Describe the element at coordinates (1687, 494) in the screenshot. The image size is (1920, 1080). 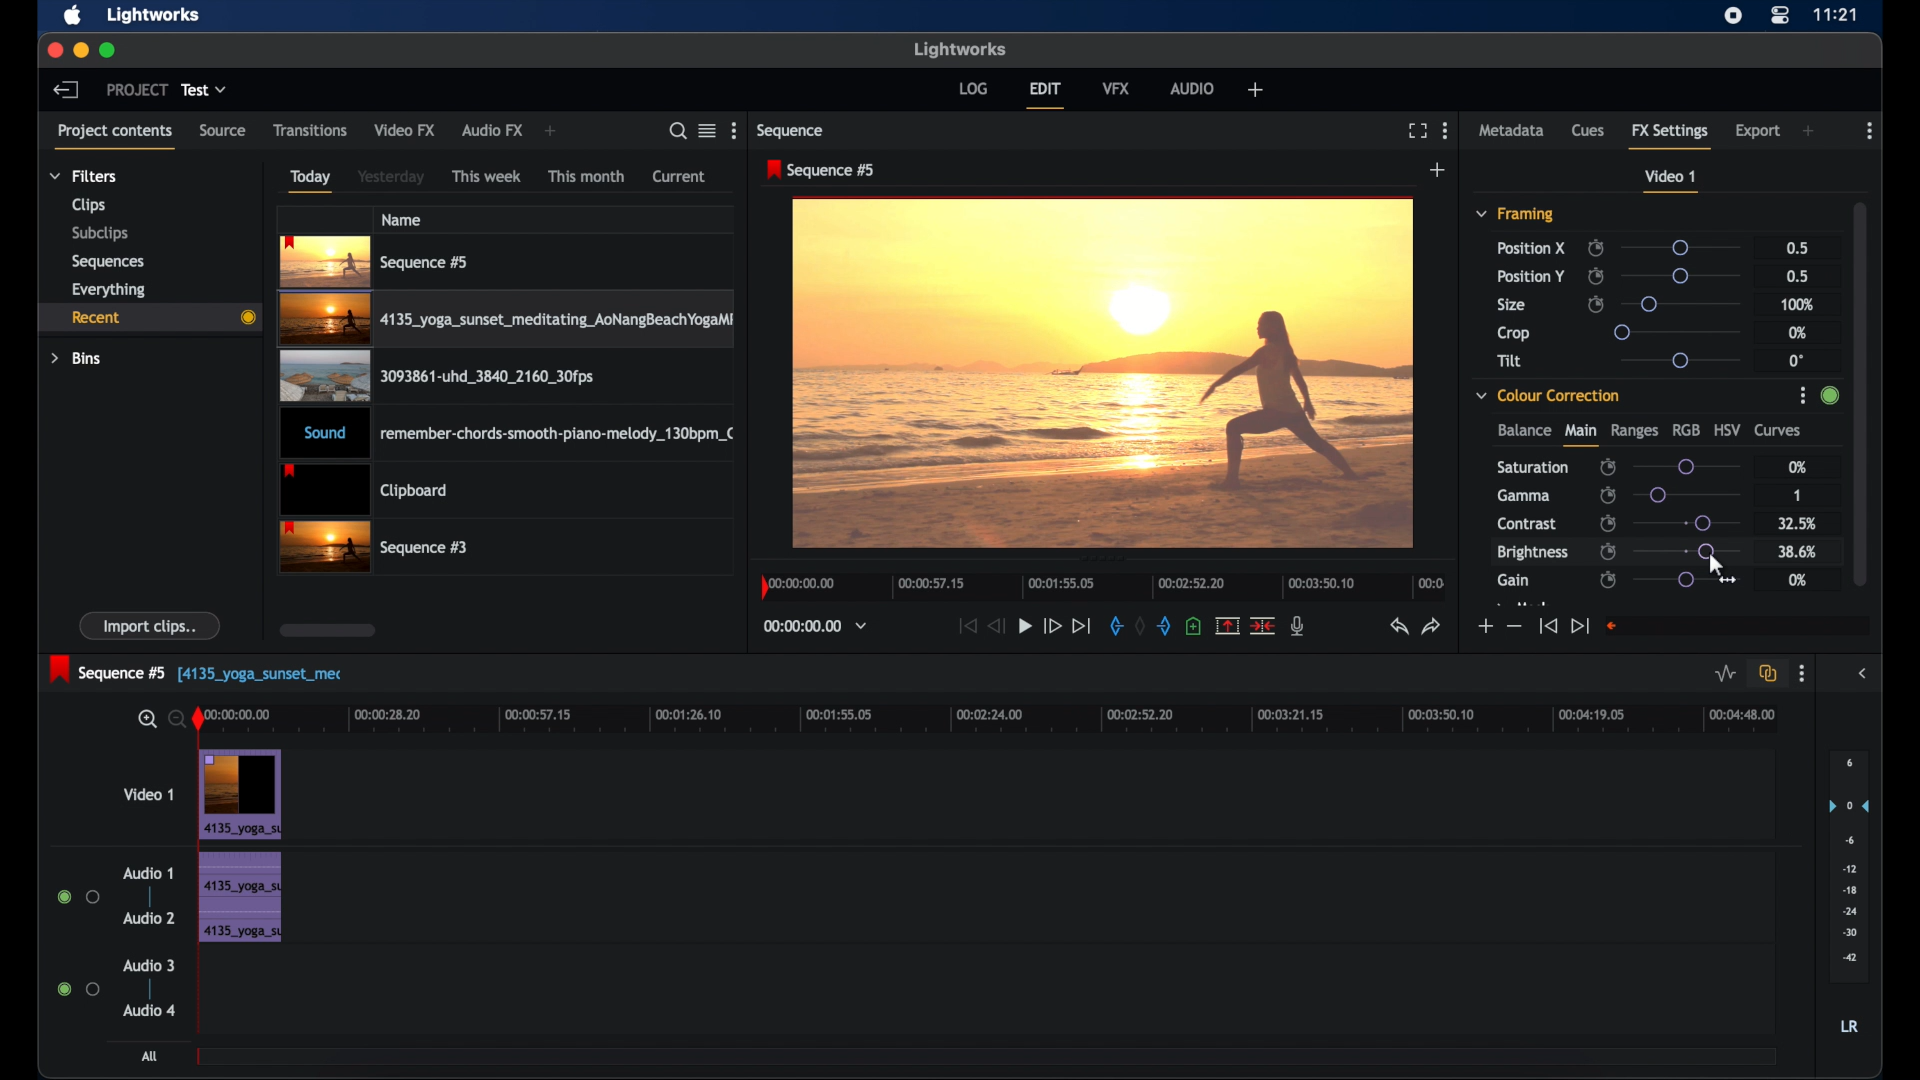
I see `slider` at that location.